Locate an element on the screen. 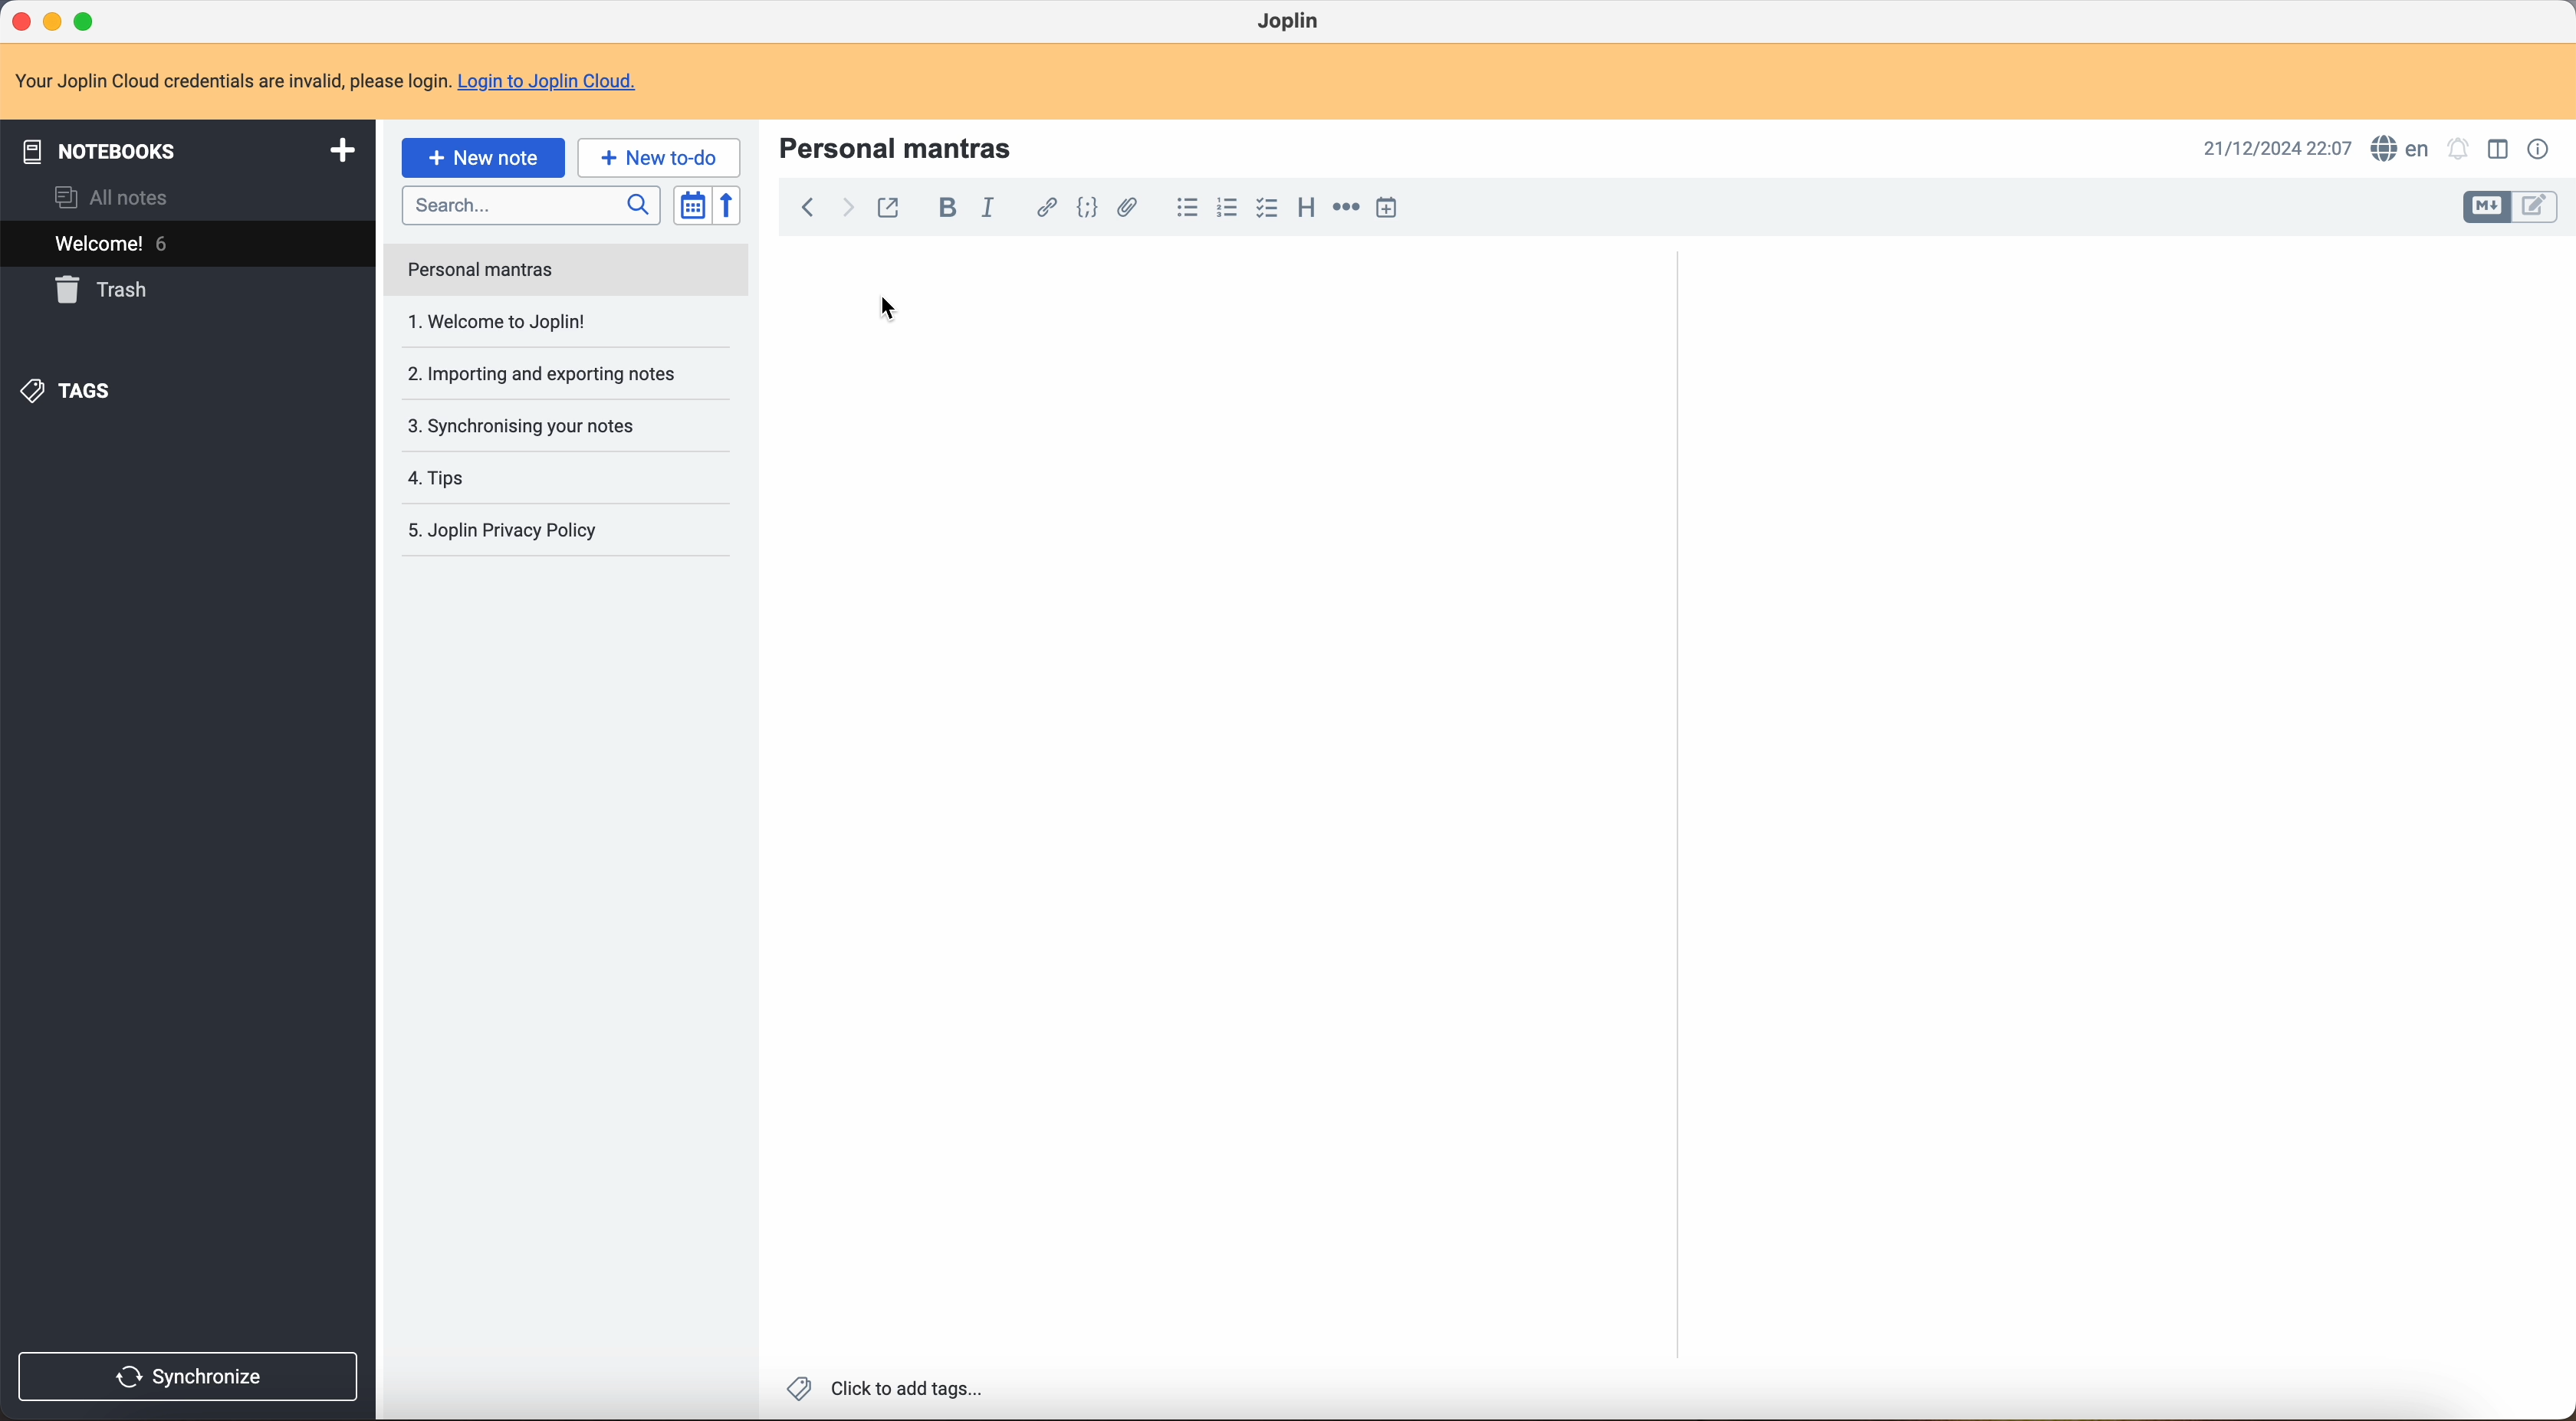 The width and height of the screenshot is (2576, 1421). reverse sort order is located at coordinates (728, 207).